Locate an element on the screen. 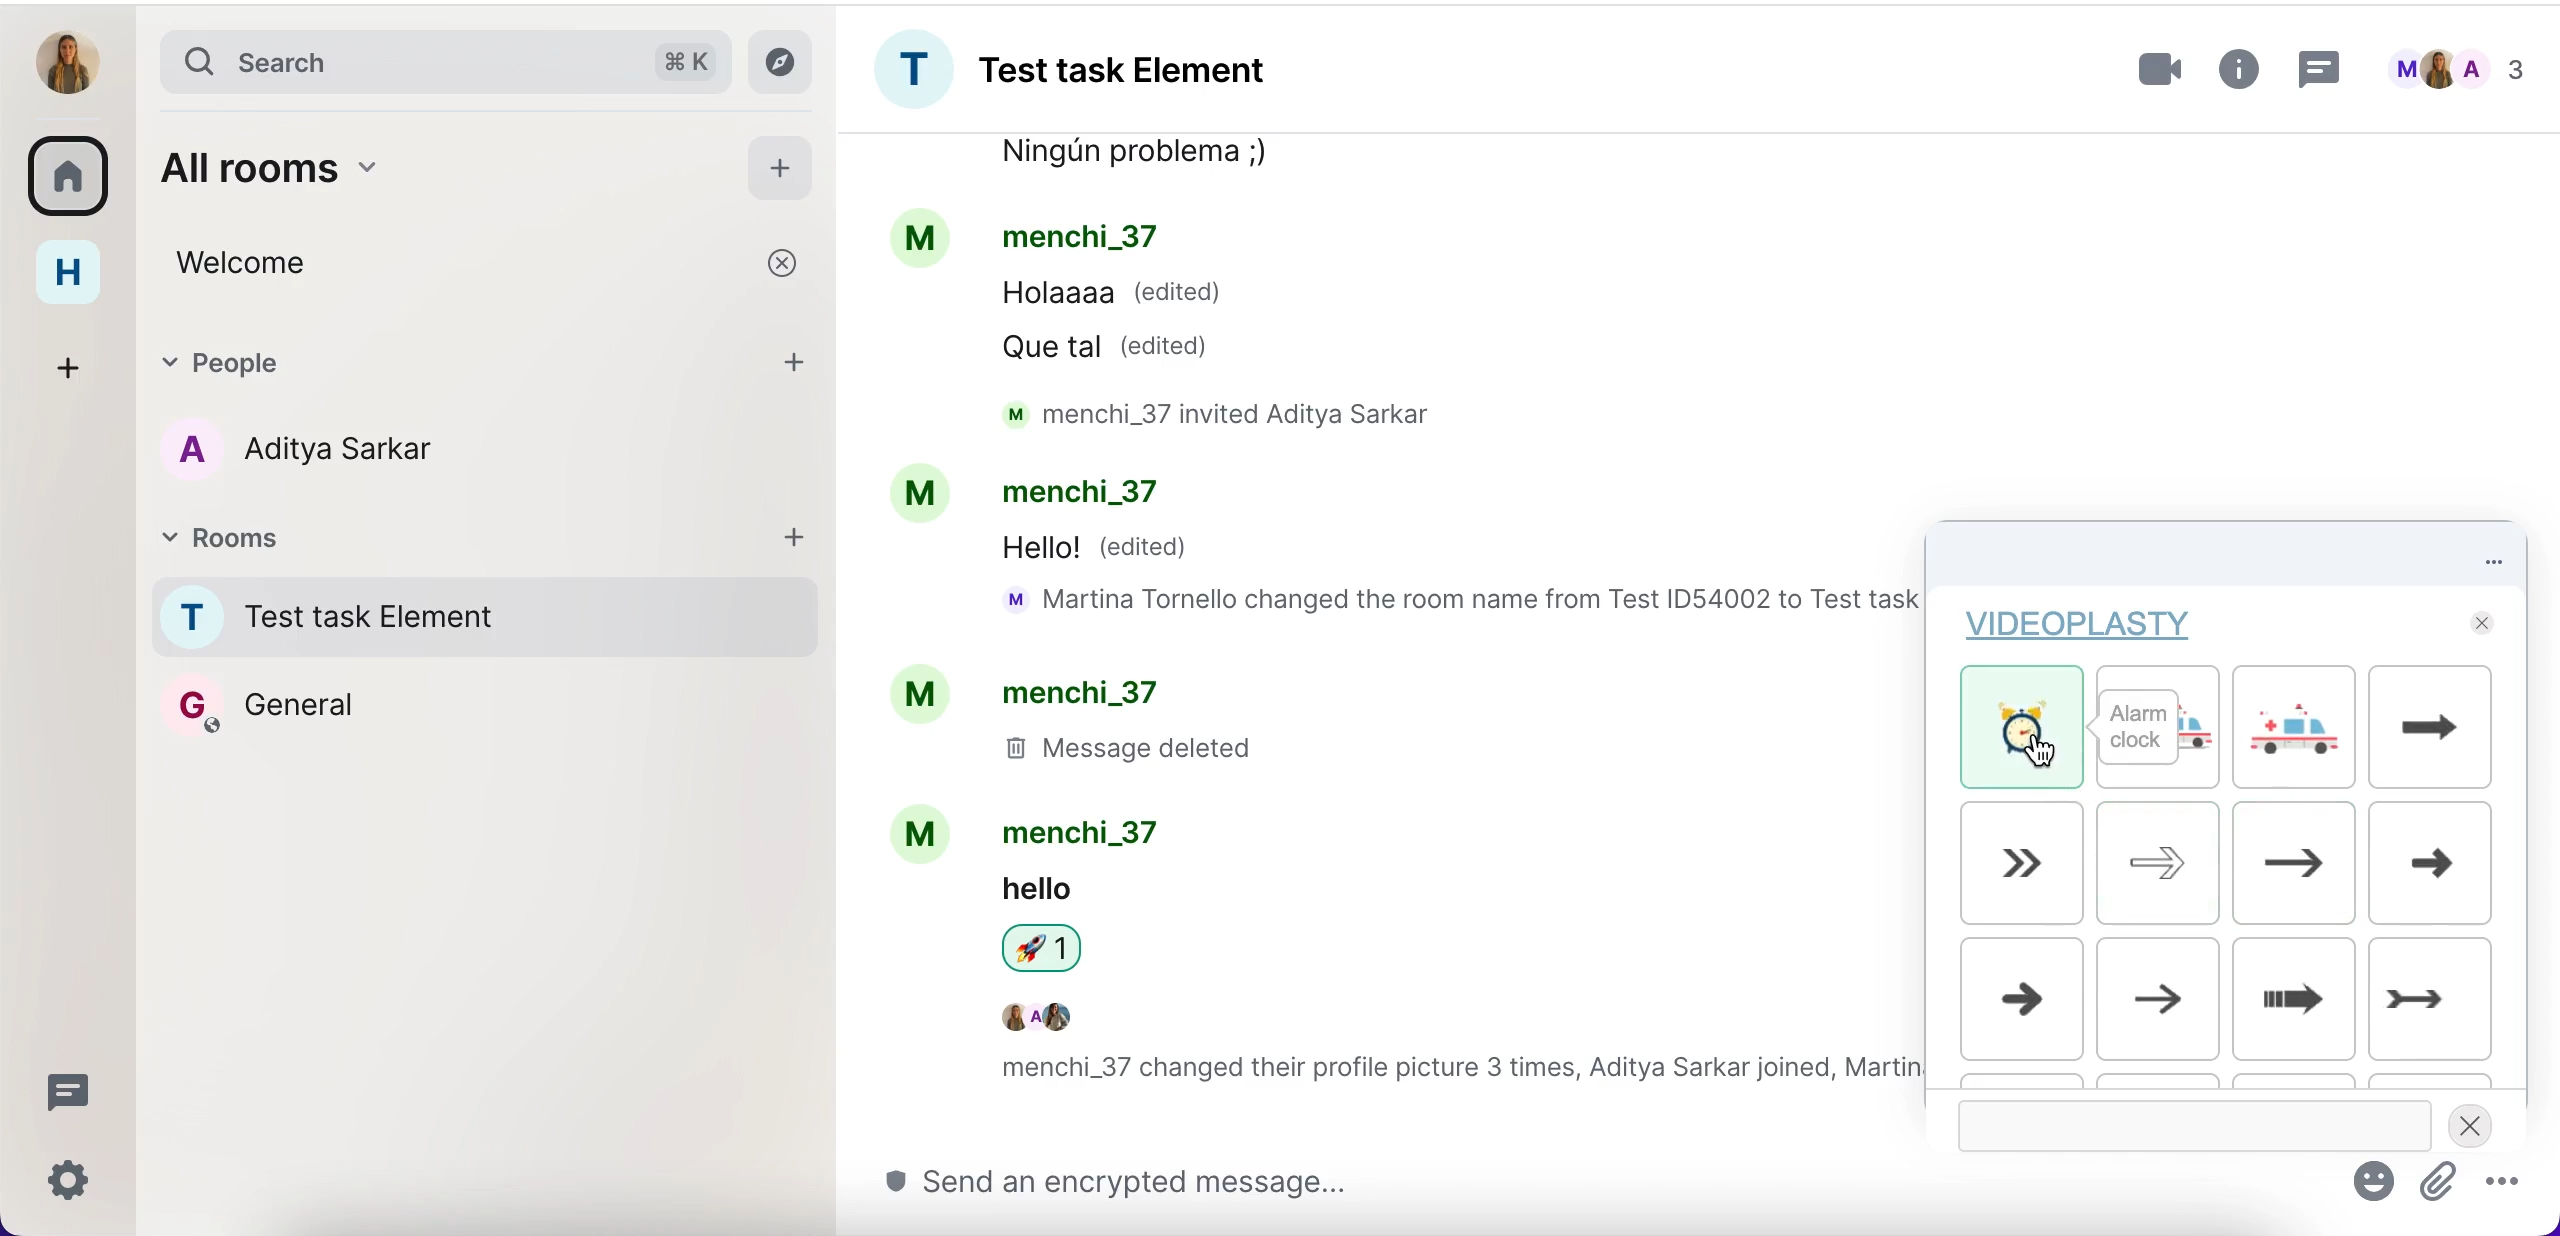  alarm clock is located at coordinates (2138, 728).